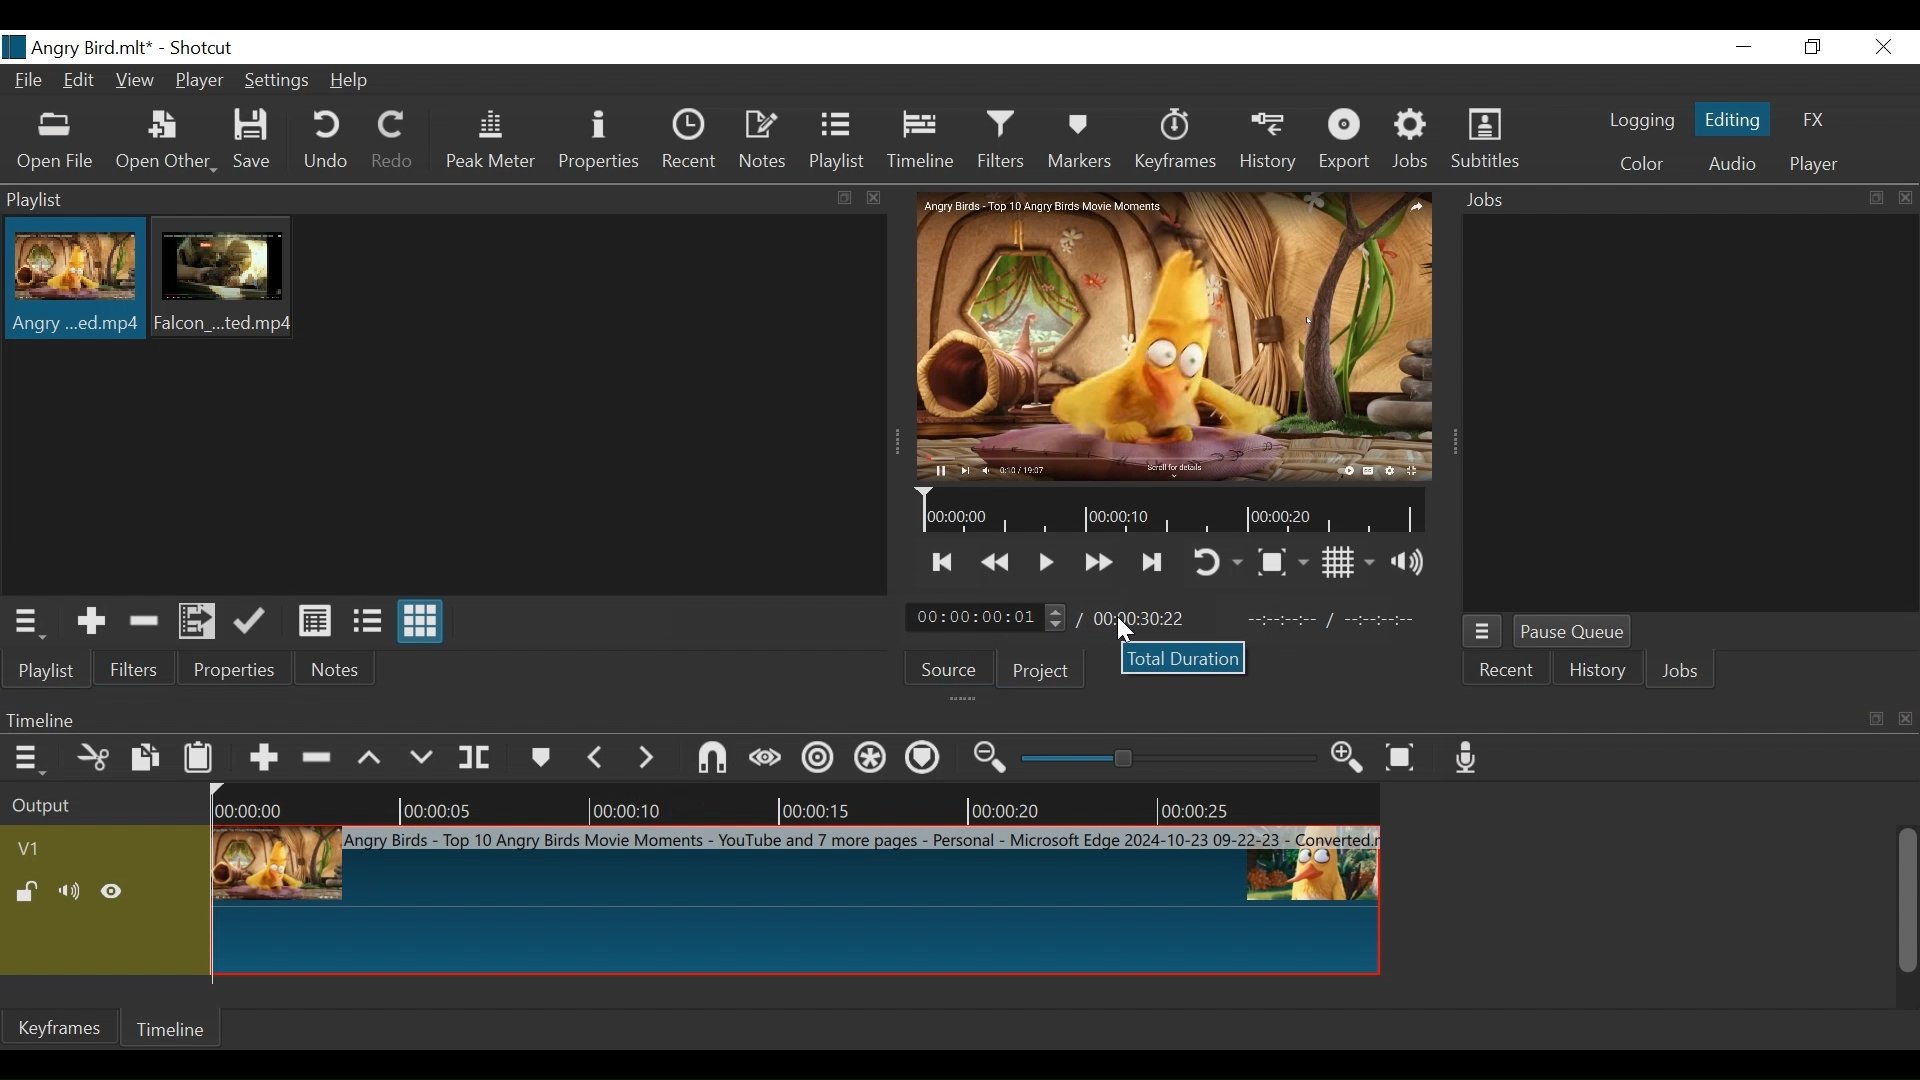  Describe the element at coordinates (922, 757) in the screenshot. I see `Ripple Markers` at that location.